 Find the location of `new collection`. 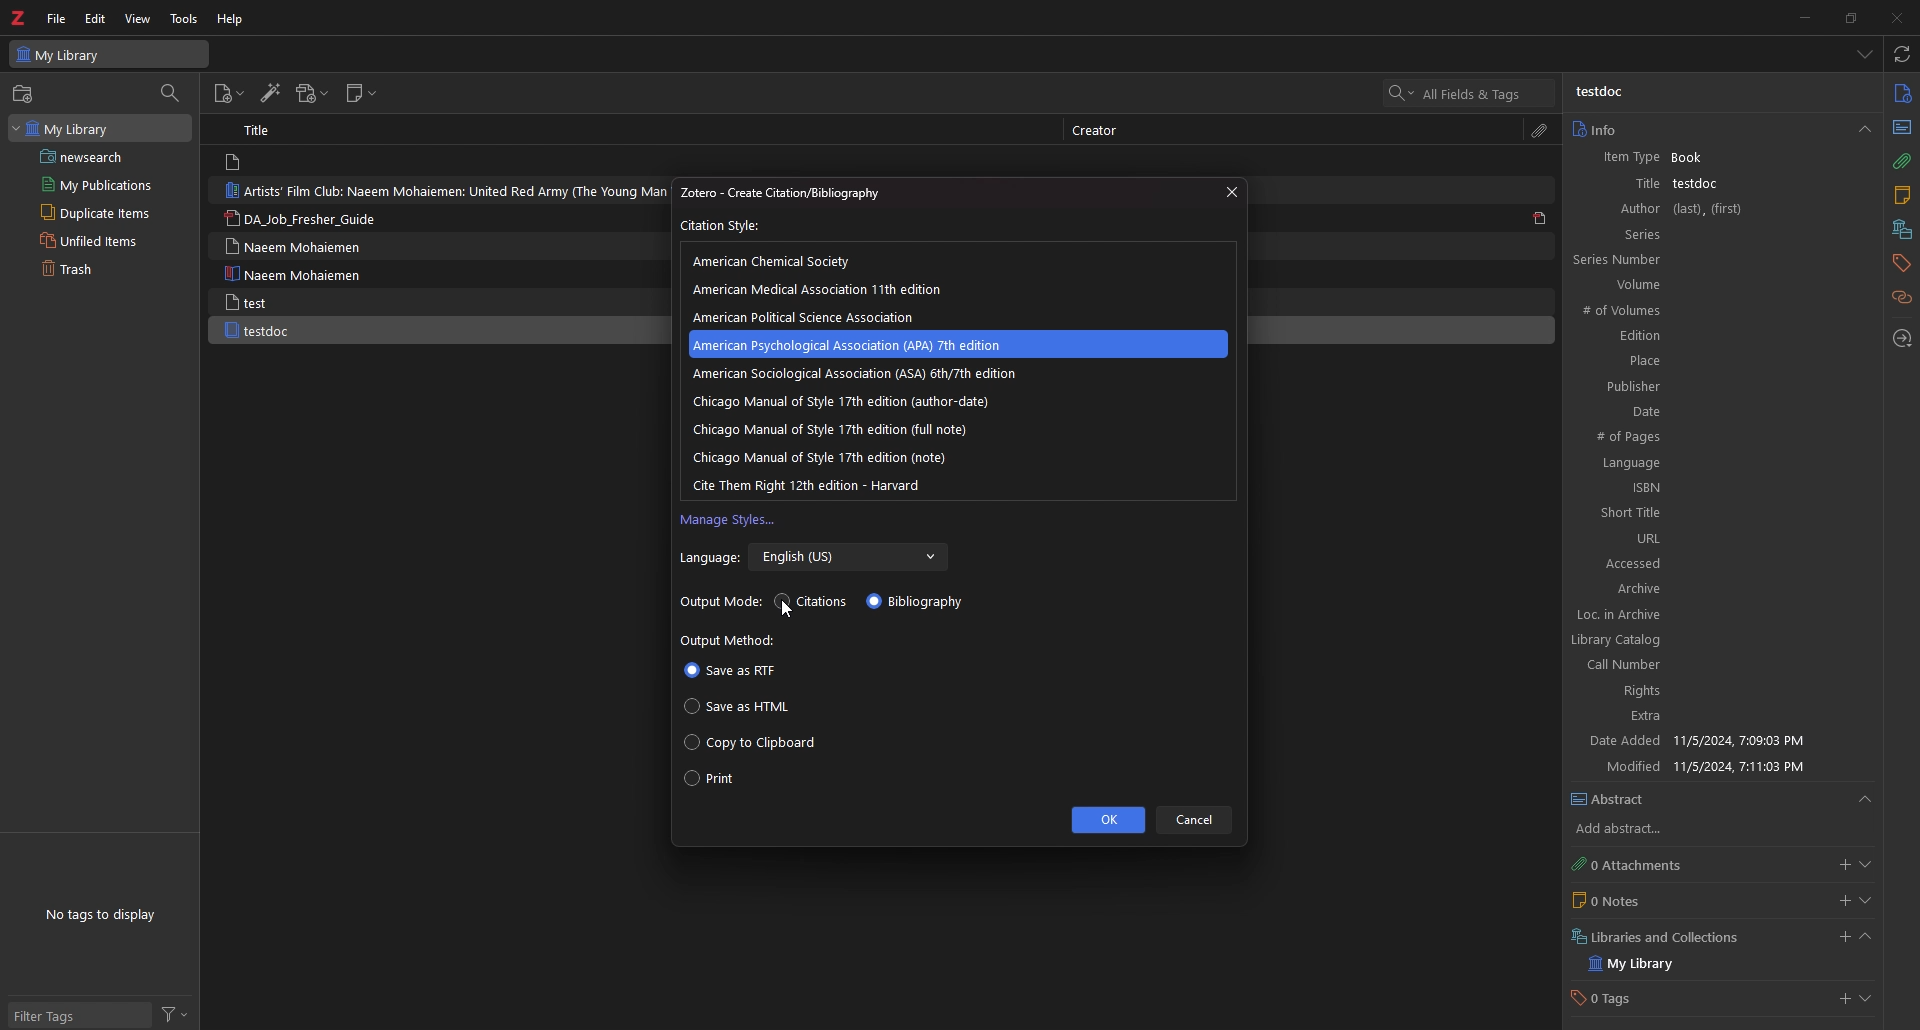

new collection is located at coordinates (25, 94).